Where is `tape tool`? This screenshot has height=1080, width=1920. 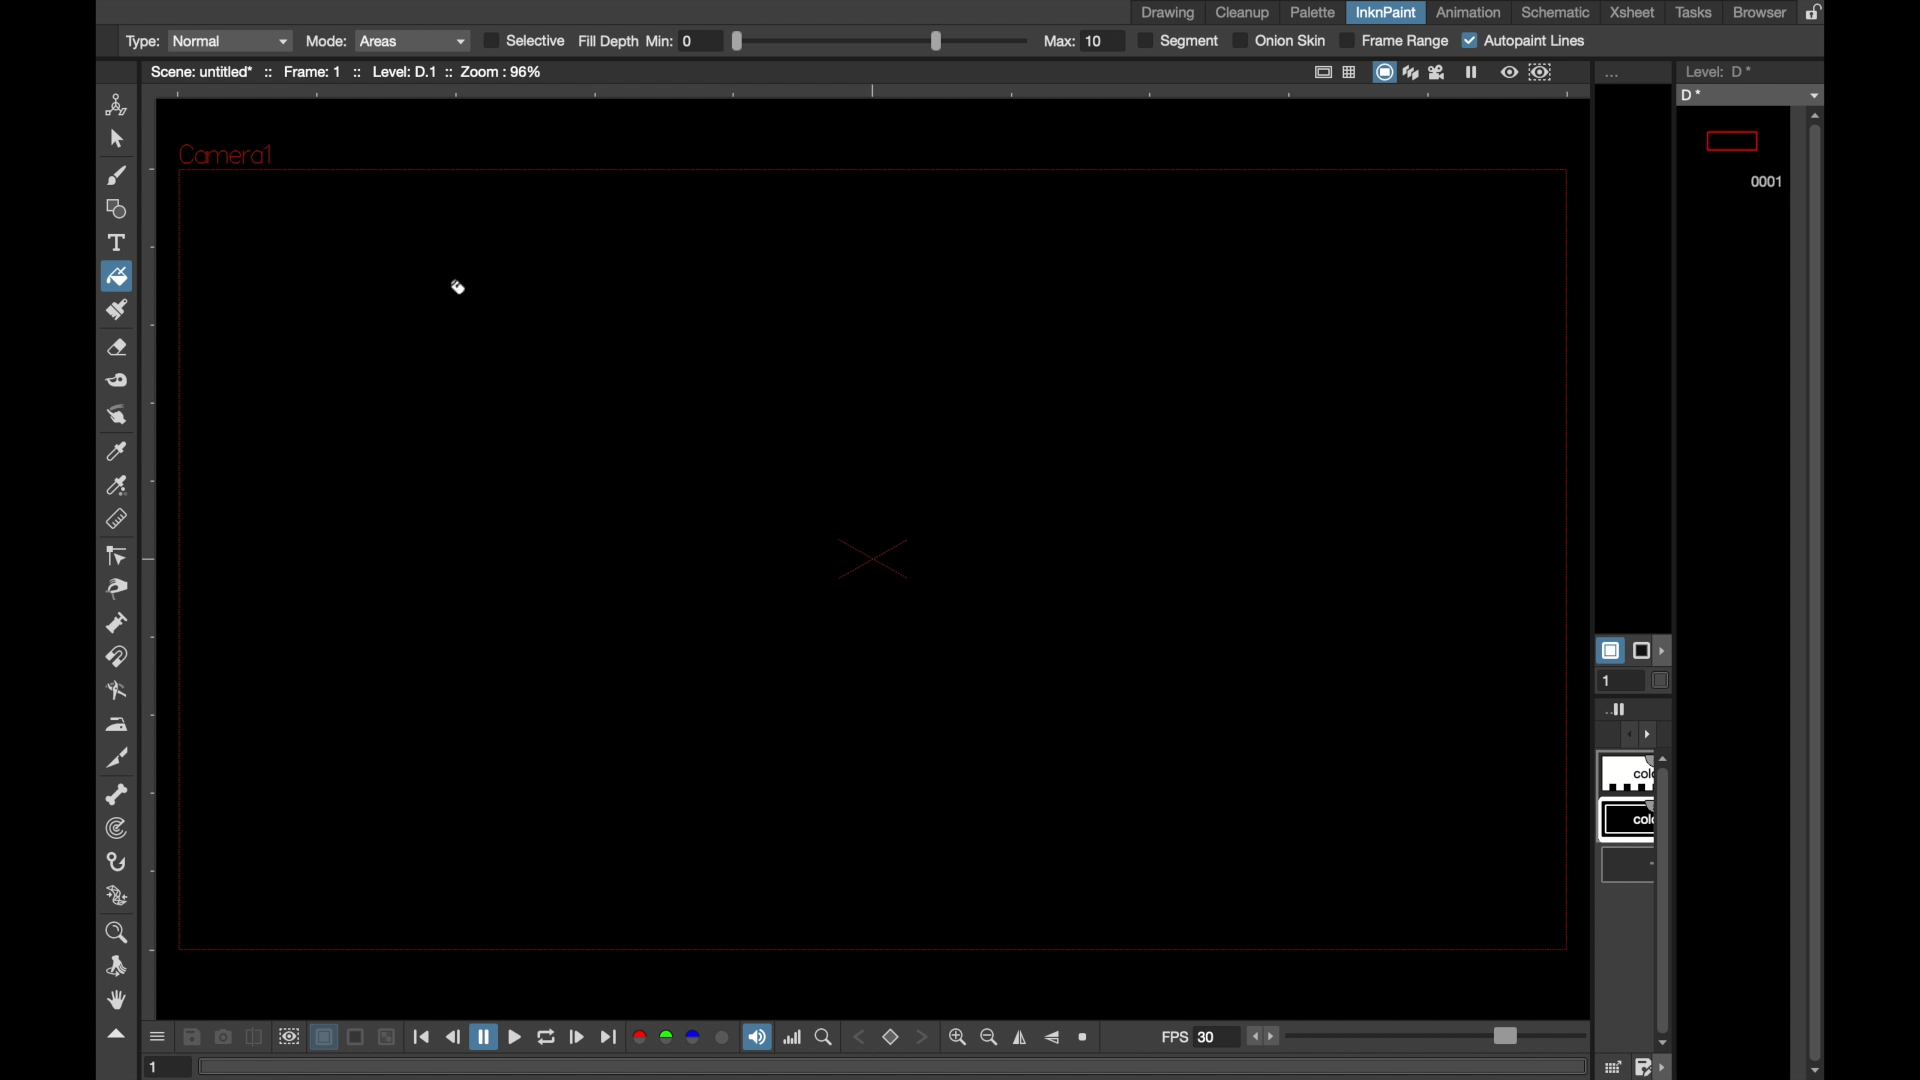 tape tool is located at coordinates (115, 381).